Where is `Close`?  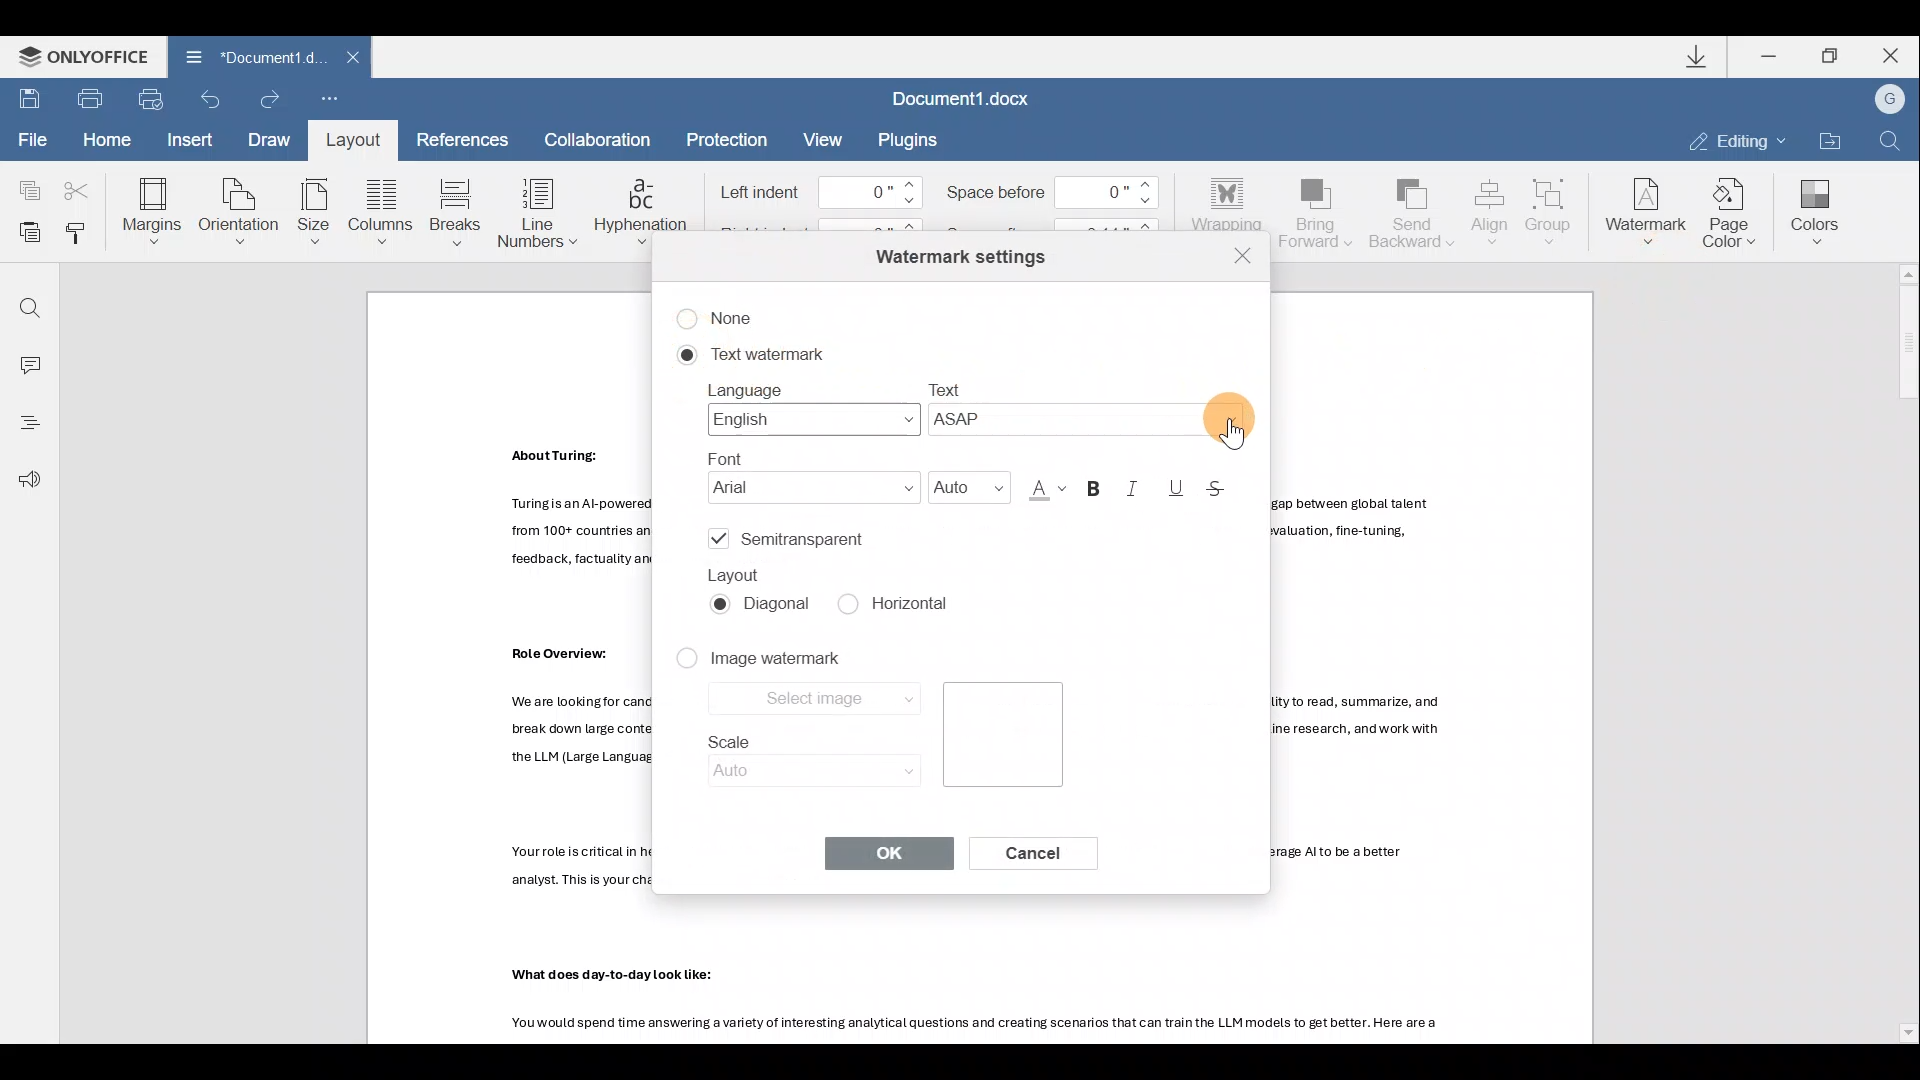 Close is located at coordinates (1243, 255).